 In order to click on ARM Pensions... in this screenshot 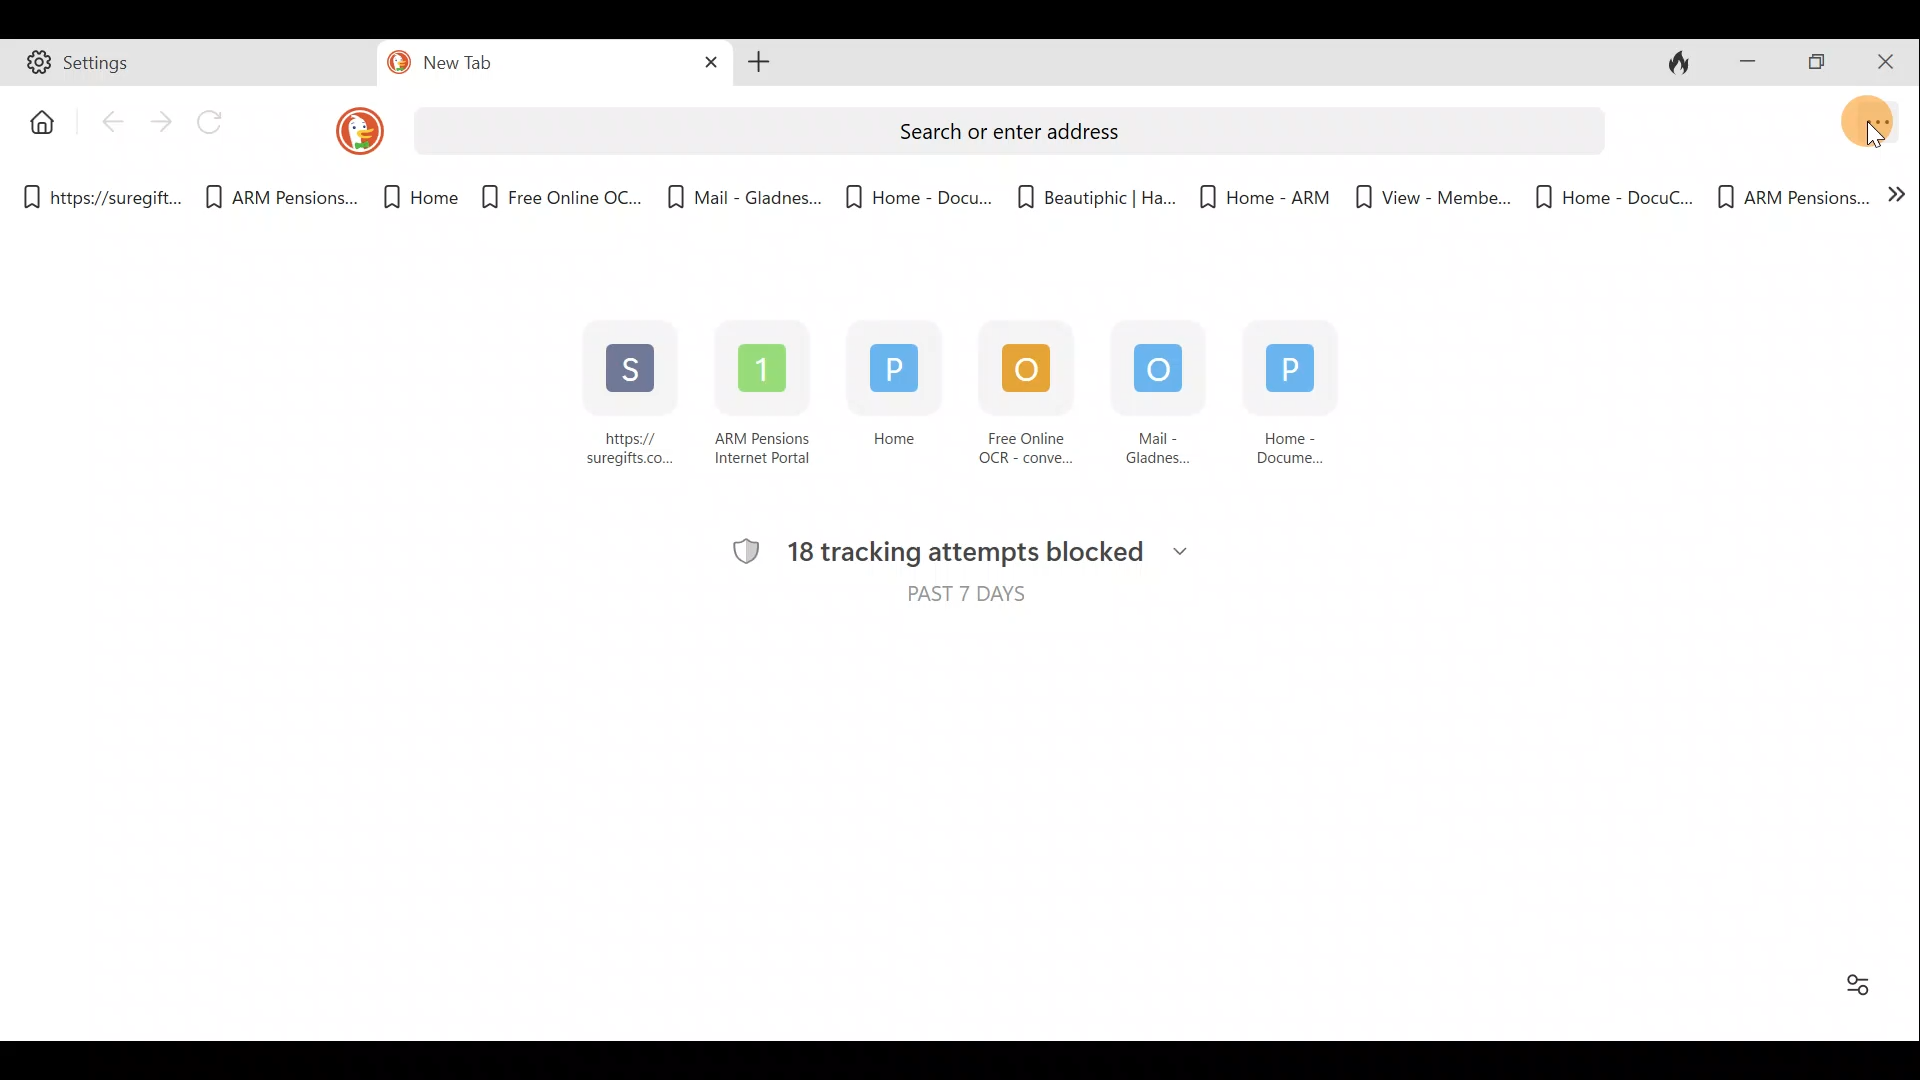, I will do `click(1792, 194)`.